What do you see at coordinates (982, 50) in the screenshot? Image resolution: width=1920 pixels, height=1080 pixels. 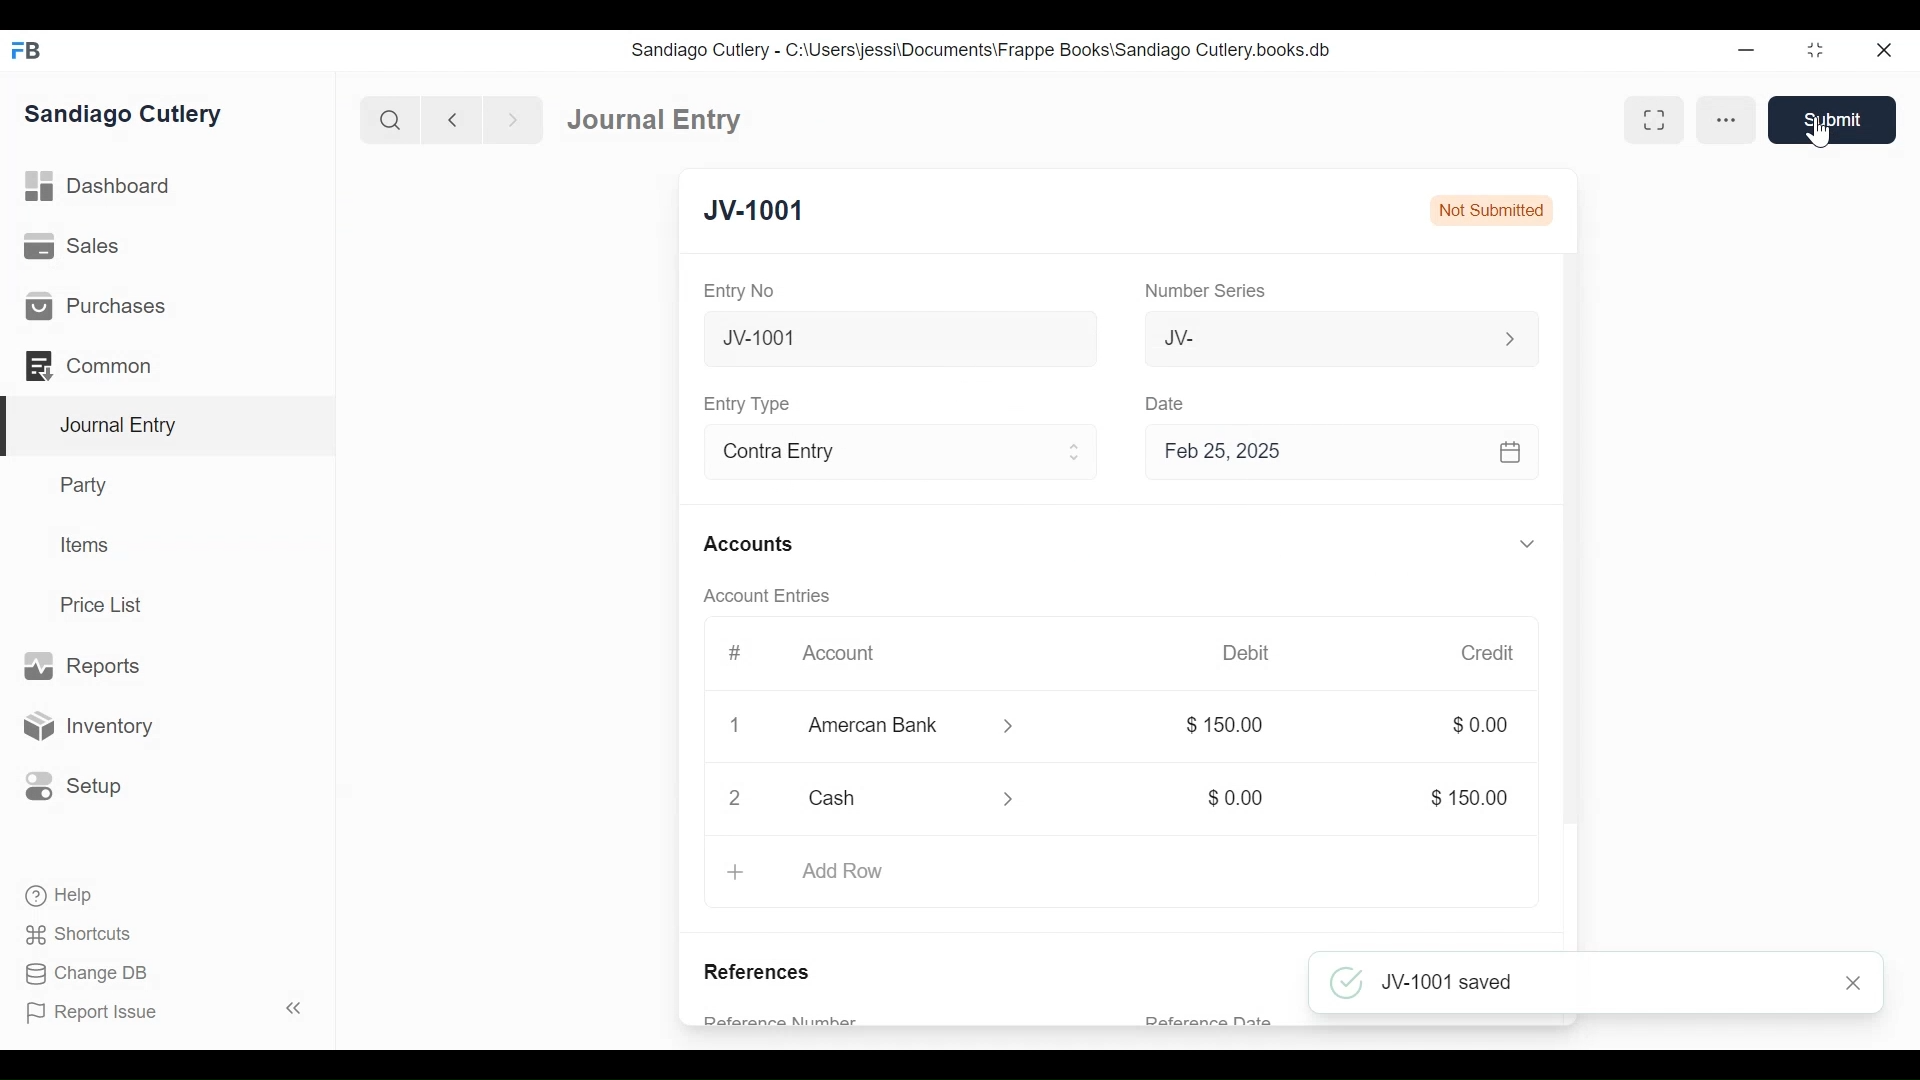 I see `Sandiago Cutlery - C:\Users\jessi\Documents\Frappe Books\Sandiago Cutlery.books.db` at bounding box center [982, 50].